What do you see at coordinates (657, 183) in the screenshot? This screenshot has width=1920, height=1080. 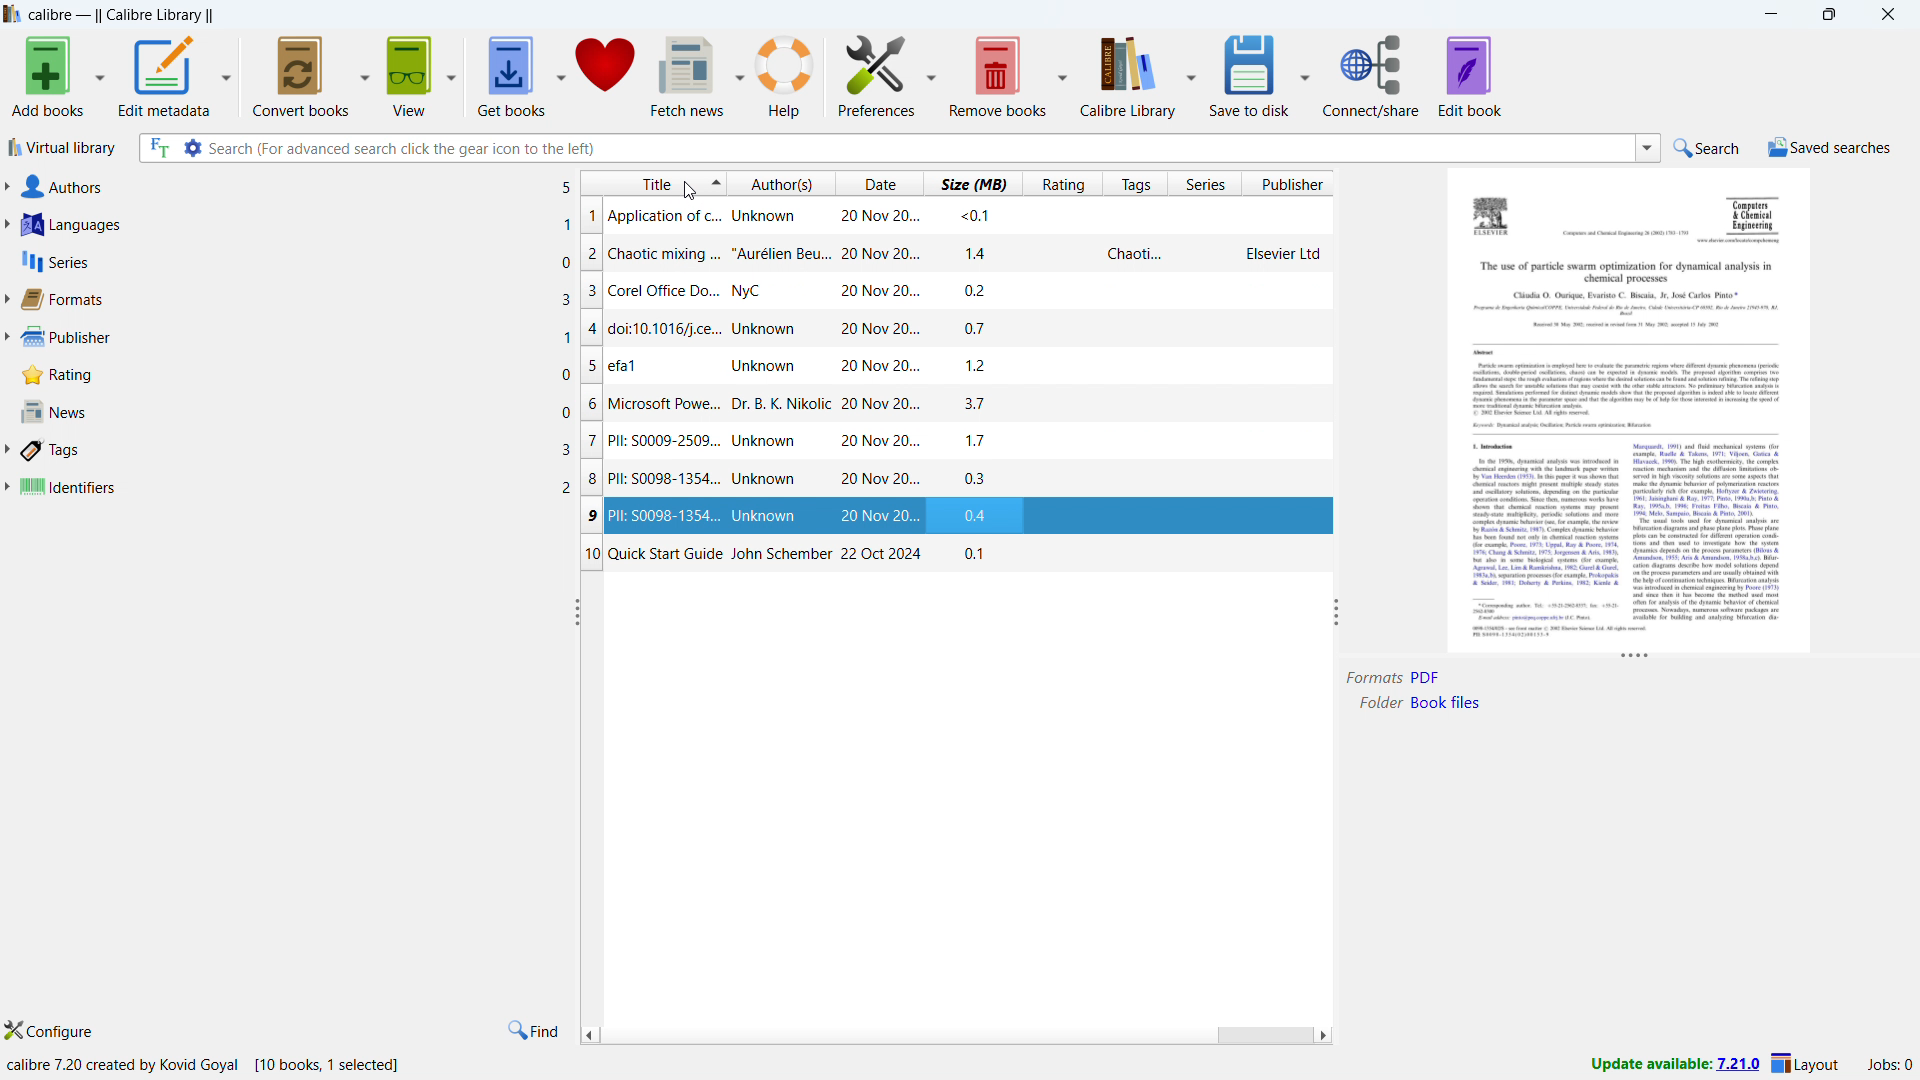 I see `sort by title` at bounding box center [657, 183].